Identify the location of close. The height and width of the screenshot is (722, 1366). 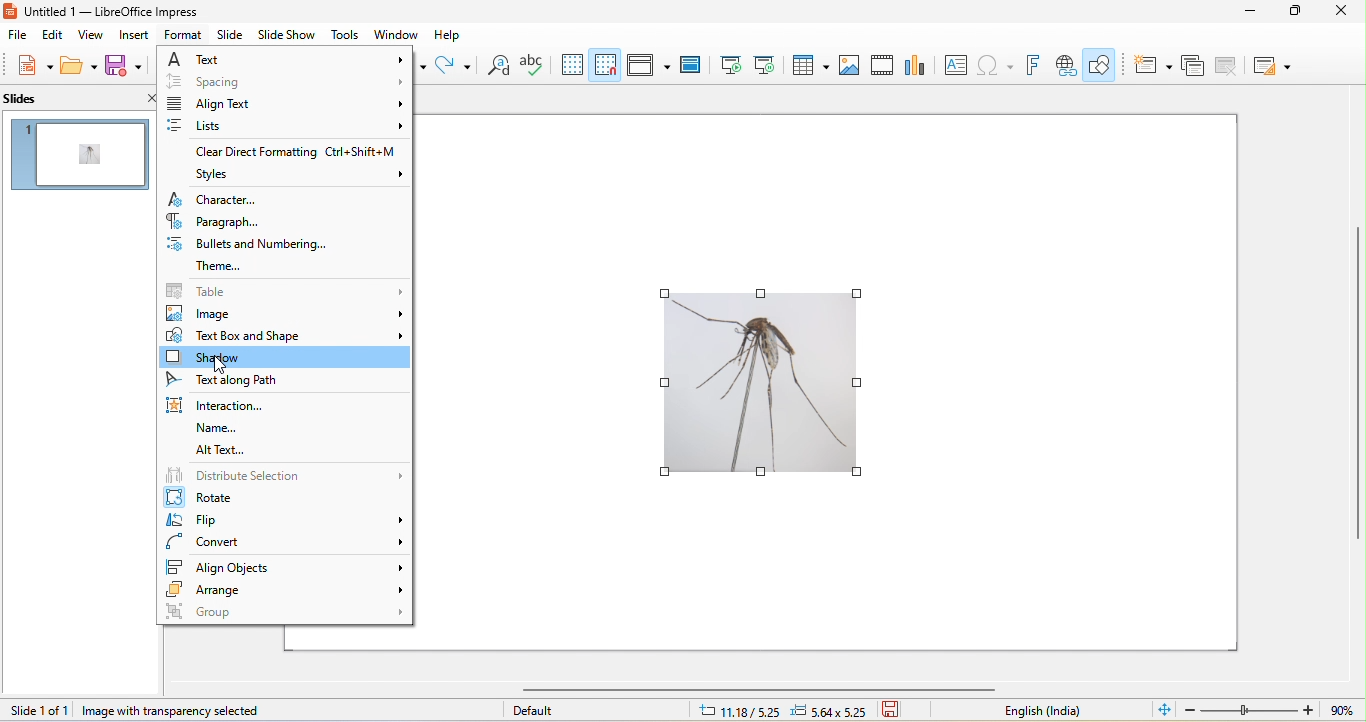
(1346, 12).